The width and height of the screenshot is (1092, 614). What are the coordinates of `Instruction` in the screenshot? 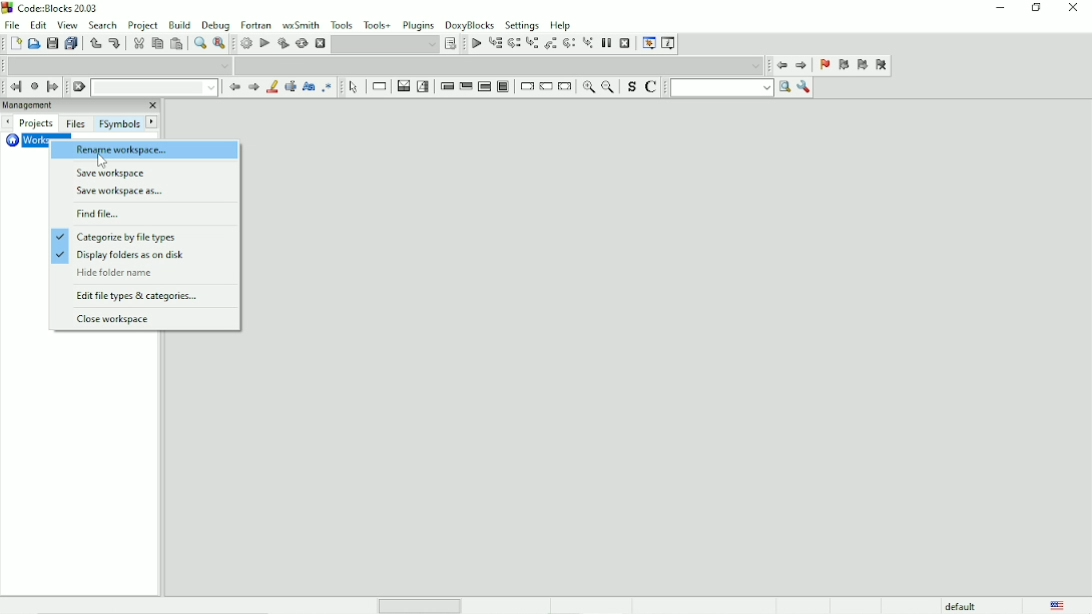 It's located at (377, 87).